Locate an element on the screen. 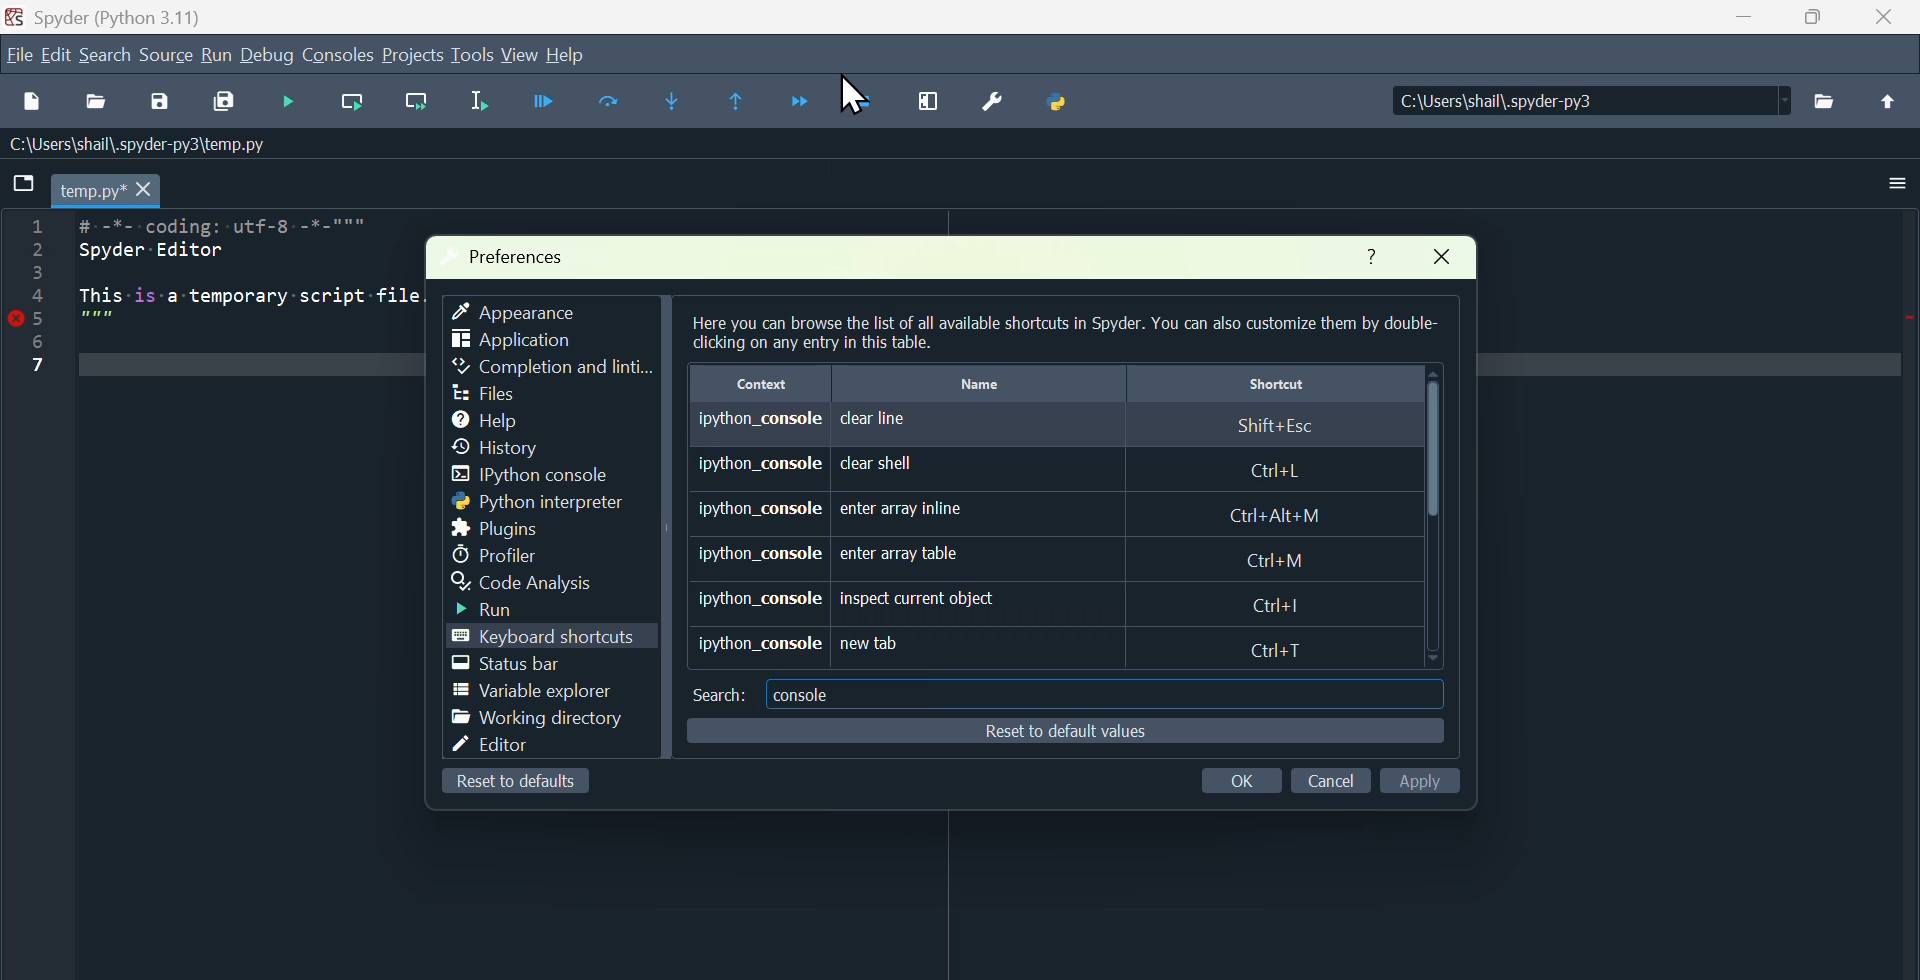 This screenshot has height=980, width=1920. Run is located at coordinates (221, 59).